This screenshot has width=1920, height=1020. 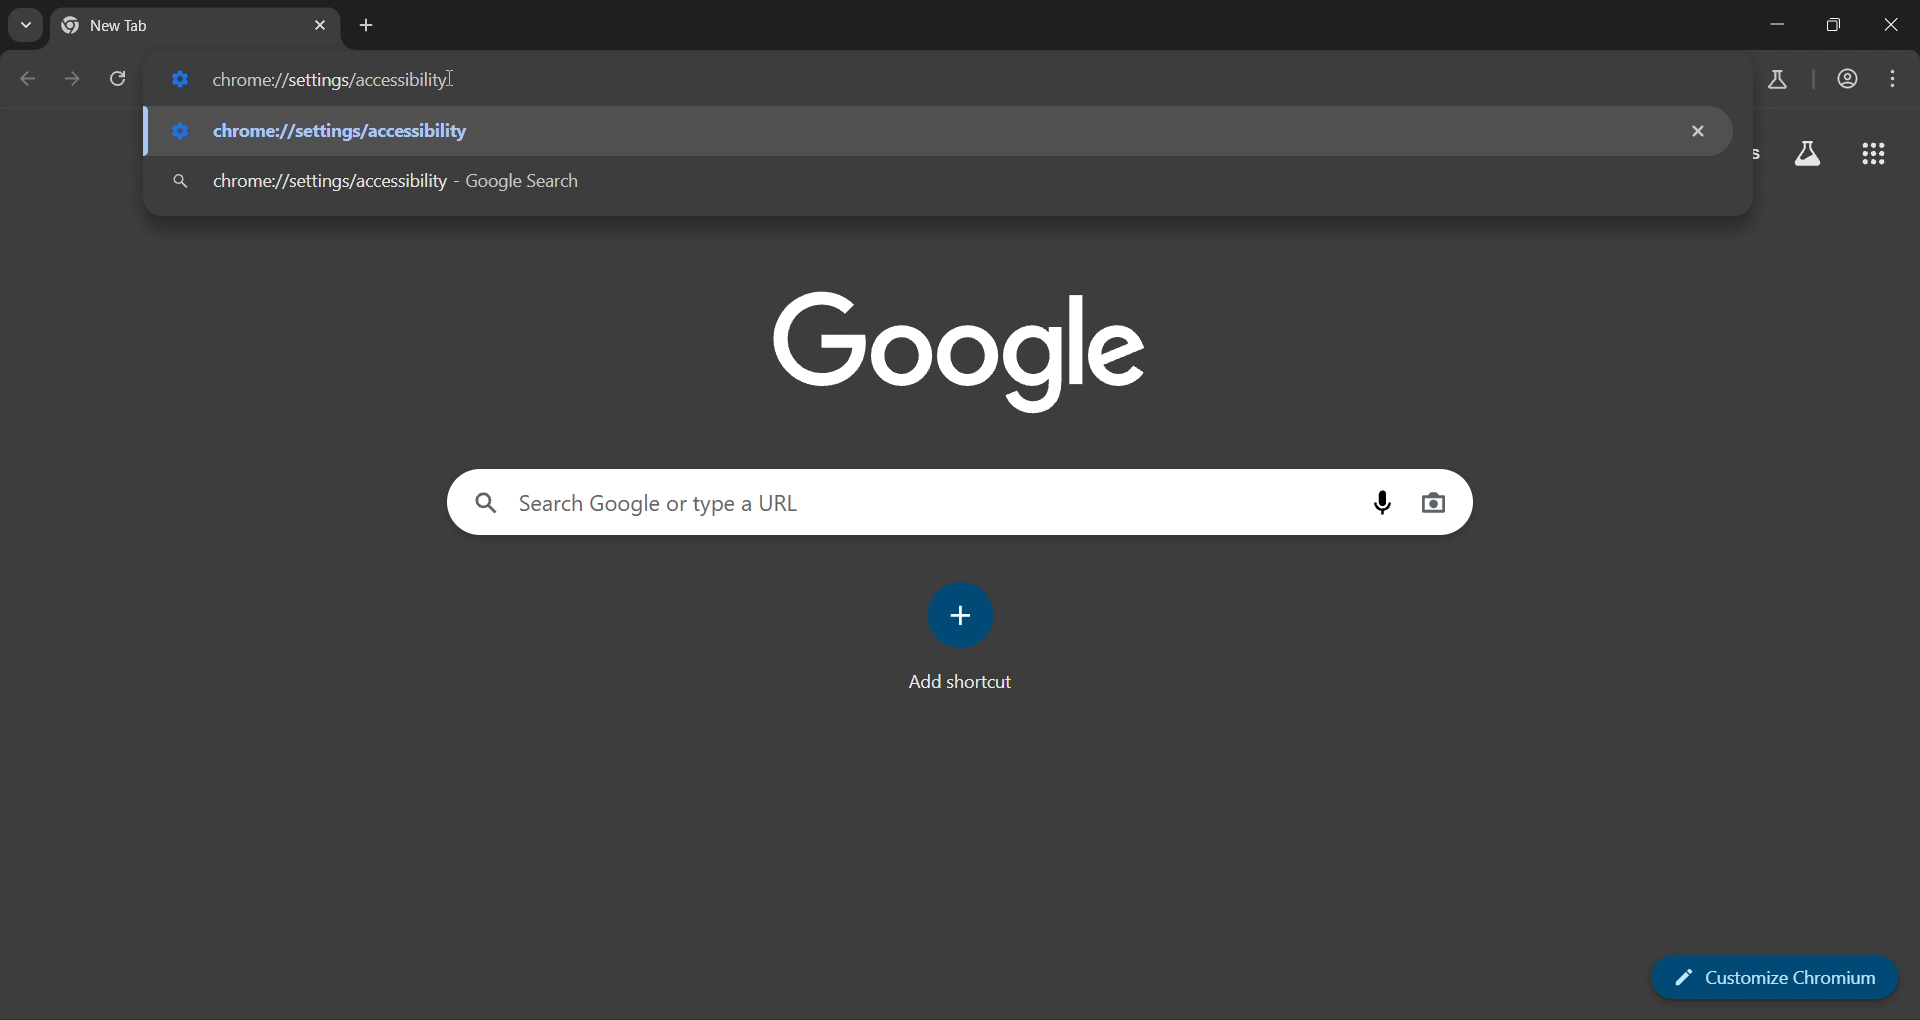 What do you see at coordinates (1878, 152) in the screenshot?
I see `google apps` at bounding box center [1878, 152].